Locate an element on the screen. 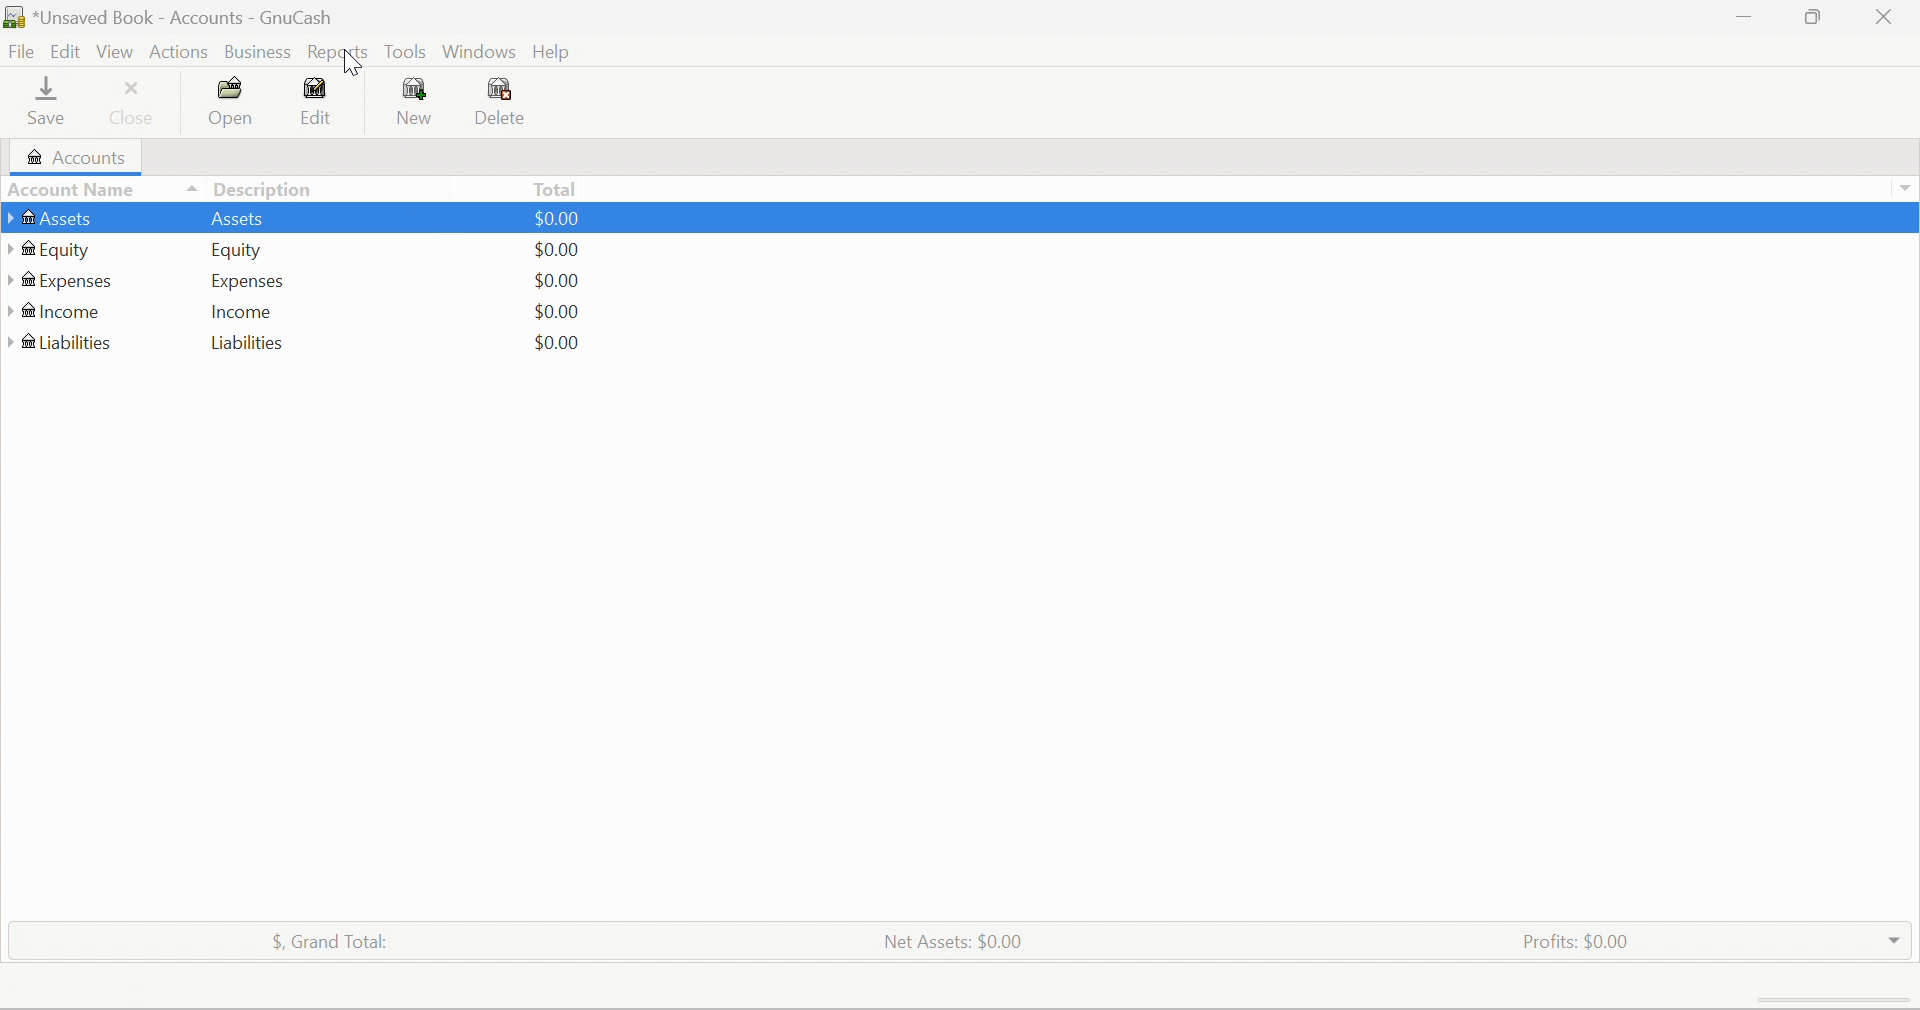  Minimize is located at coordinates (1739, 18).